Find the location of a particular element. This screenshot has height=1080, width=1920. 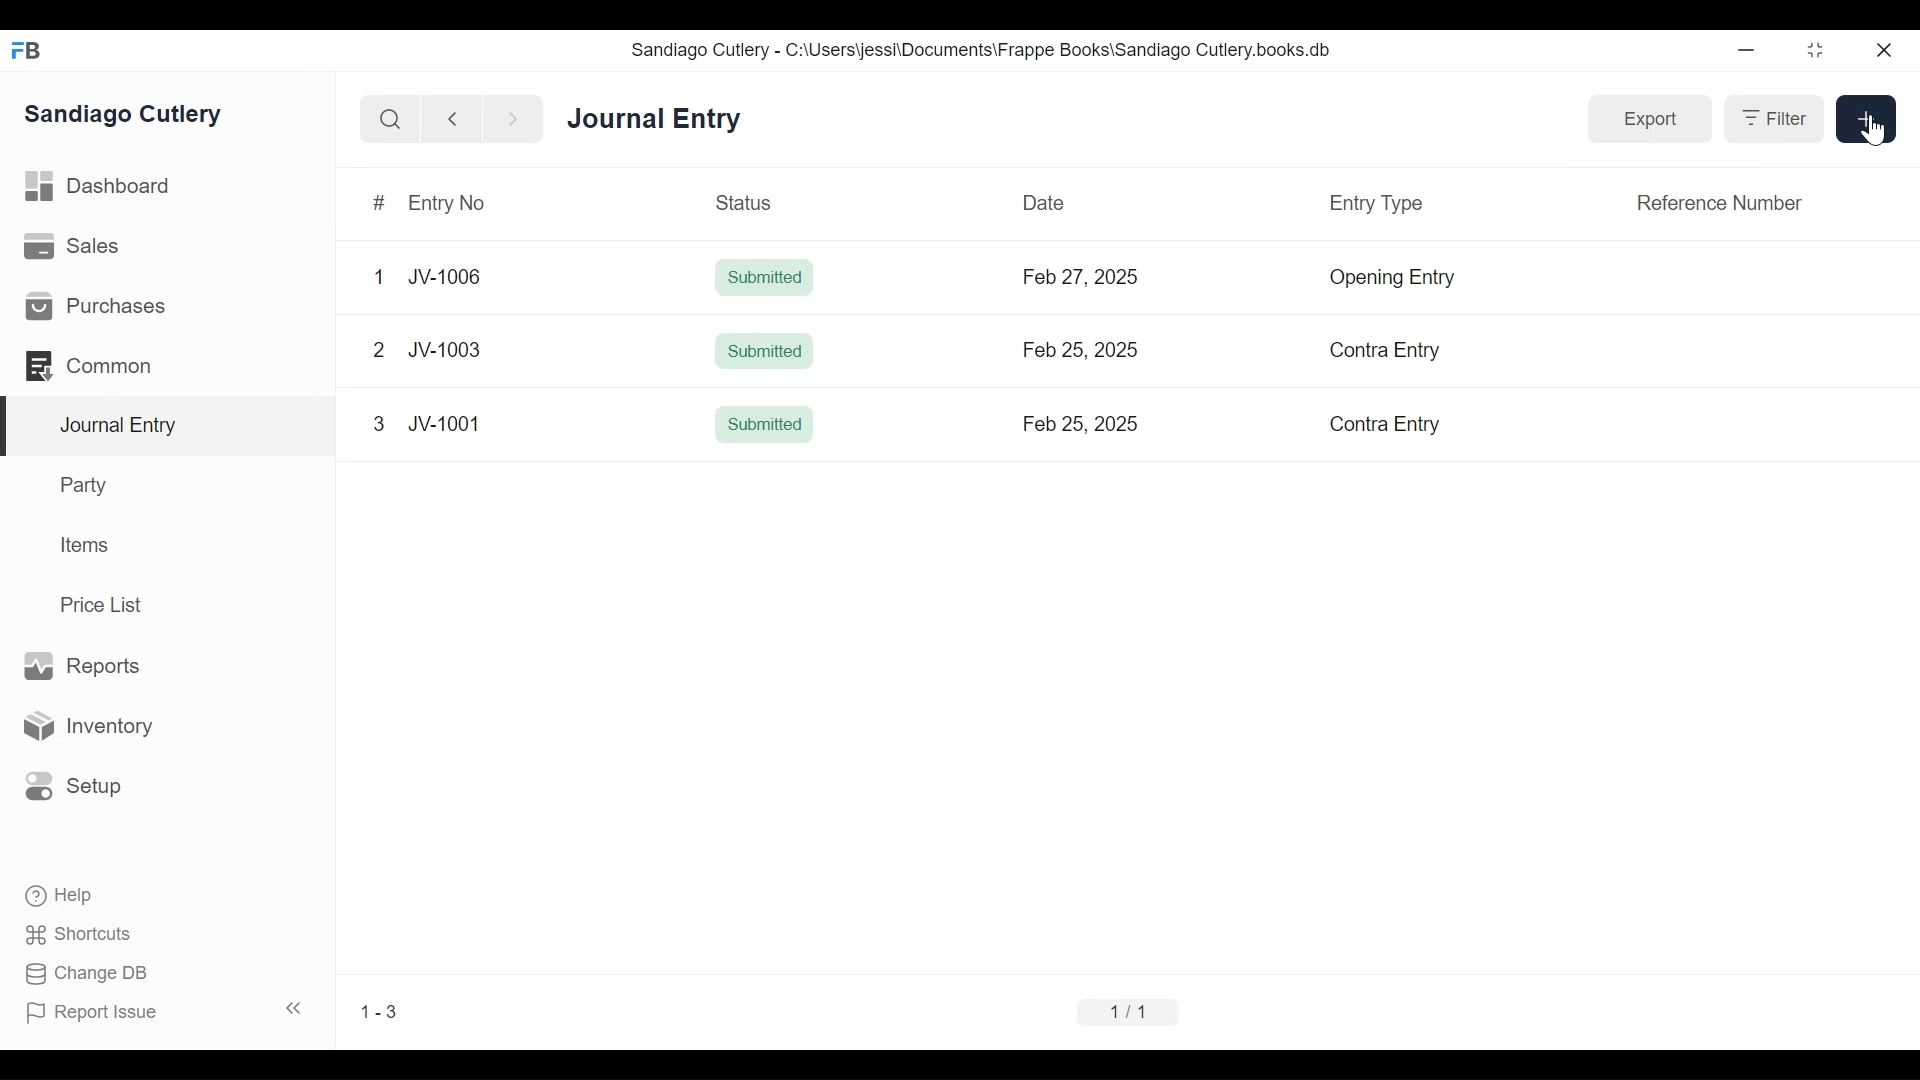

Contra Entry is located at coordinates (1385, 352).